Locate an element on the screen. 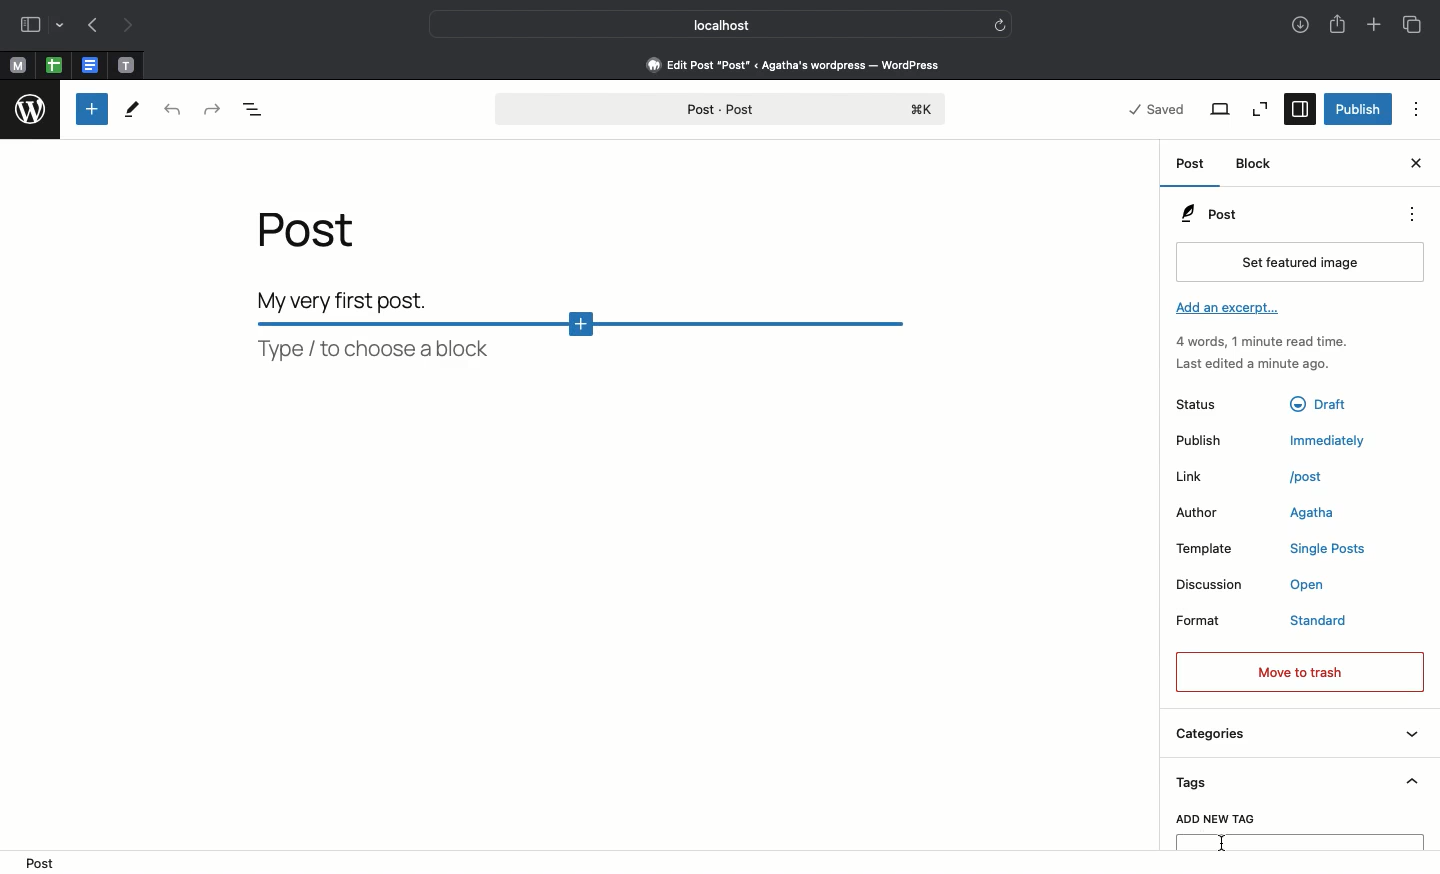 This screenshot has height=874, width=1440. Block is located at coordinates (1259, 164).